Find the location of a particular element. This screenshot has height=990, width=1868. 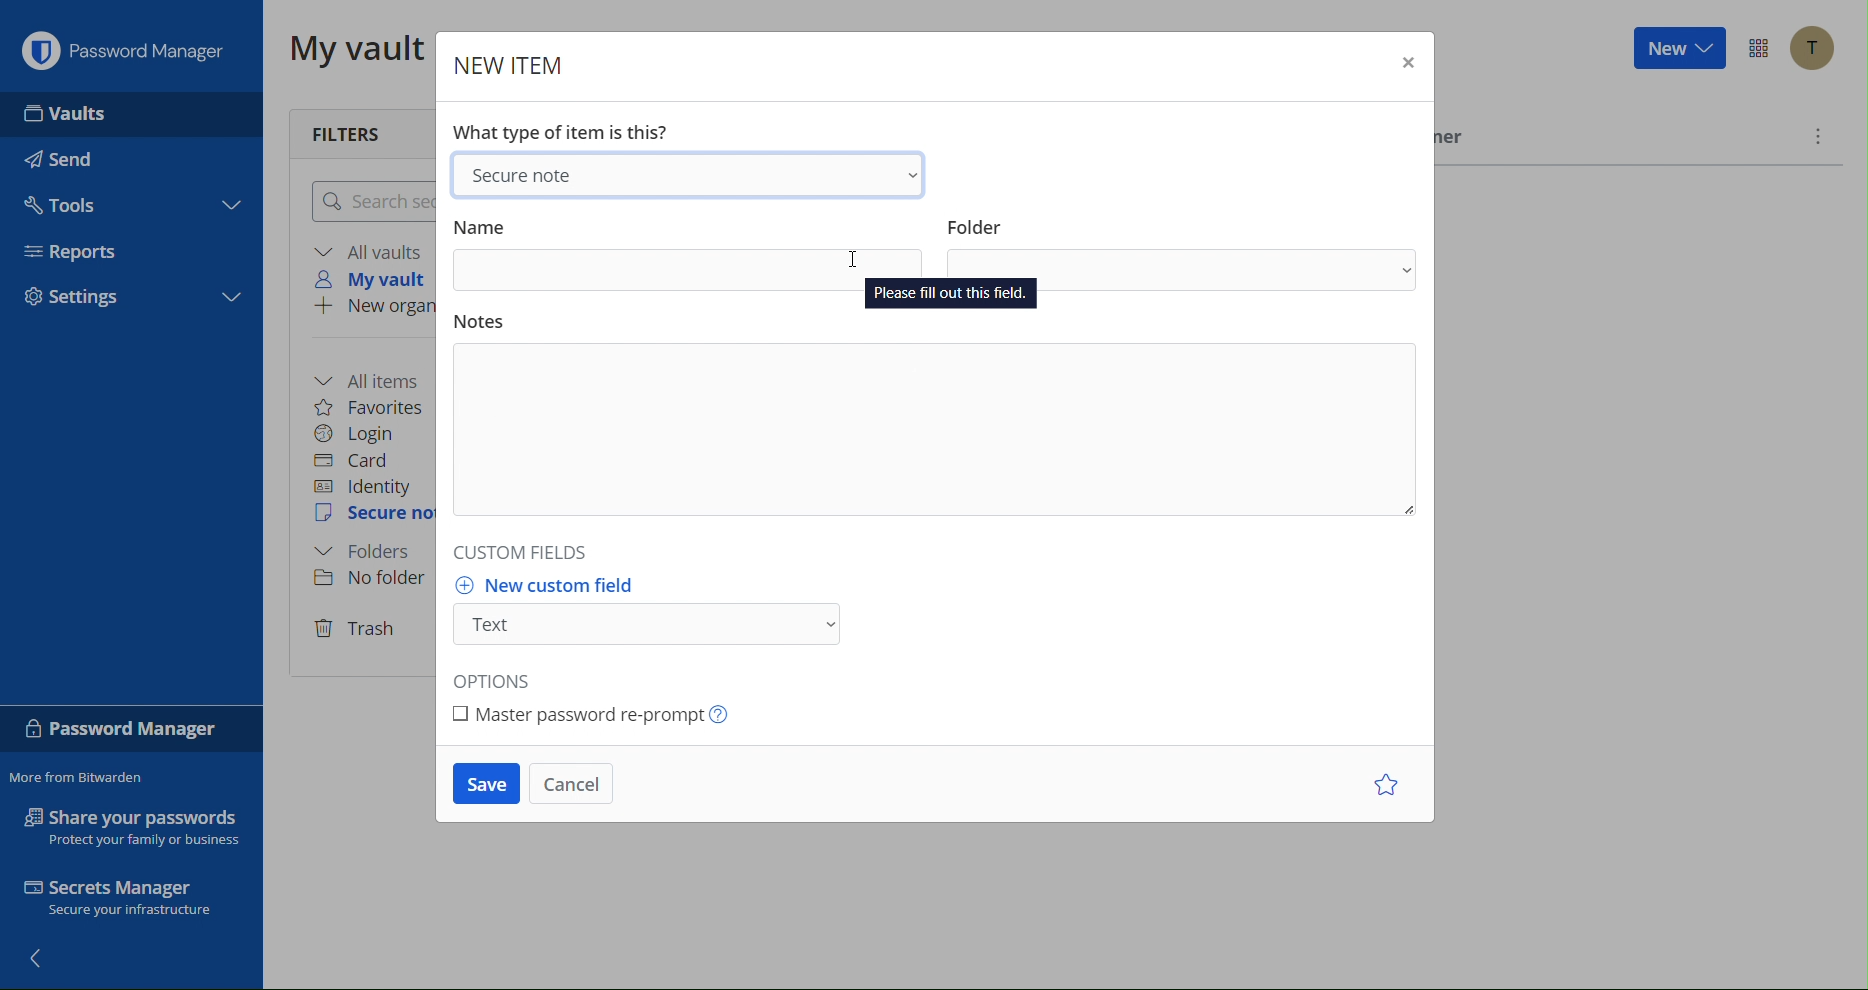

Save is located at coordinates (486, 788).